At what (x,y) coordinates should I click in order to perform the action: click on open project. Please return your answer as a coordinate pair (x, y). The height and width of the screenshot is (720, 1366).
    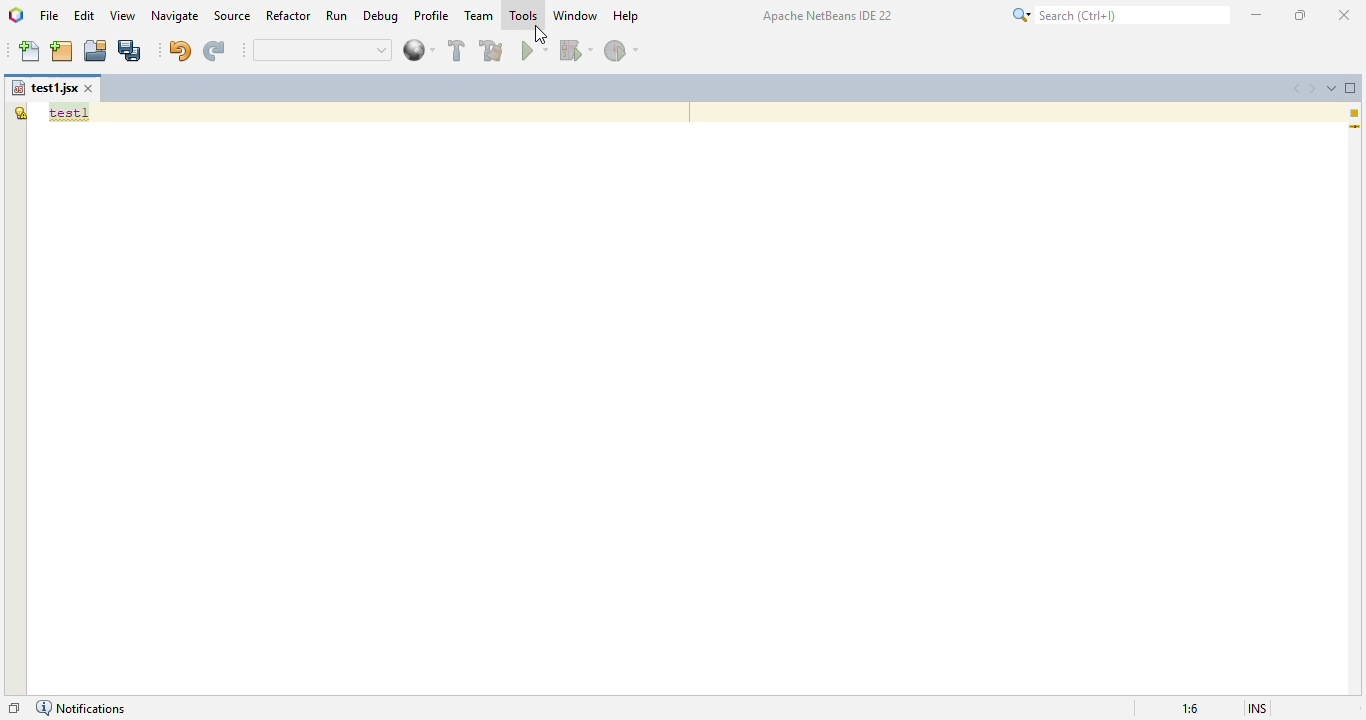
    Looking at the image, I should click on (96, 51).